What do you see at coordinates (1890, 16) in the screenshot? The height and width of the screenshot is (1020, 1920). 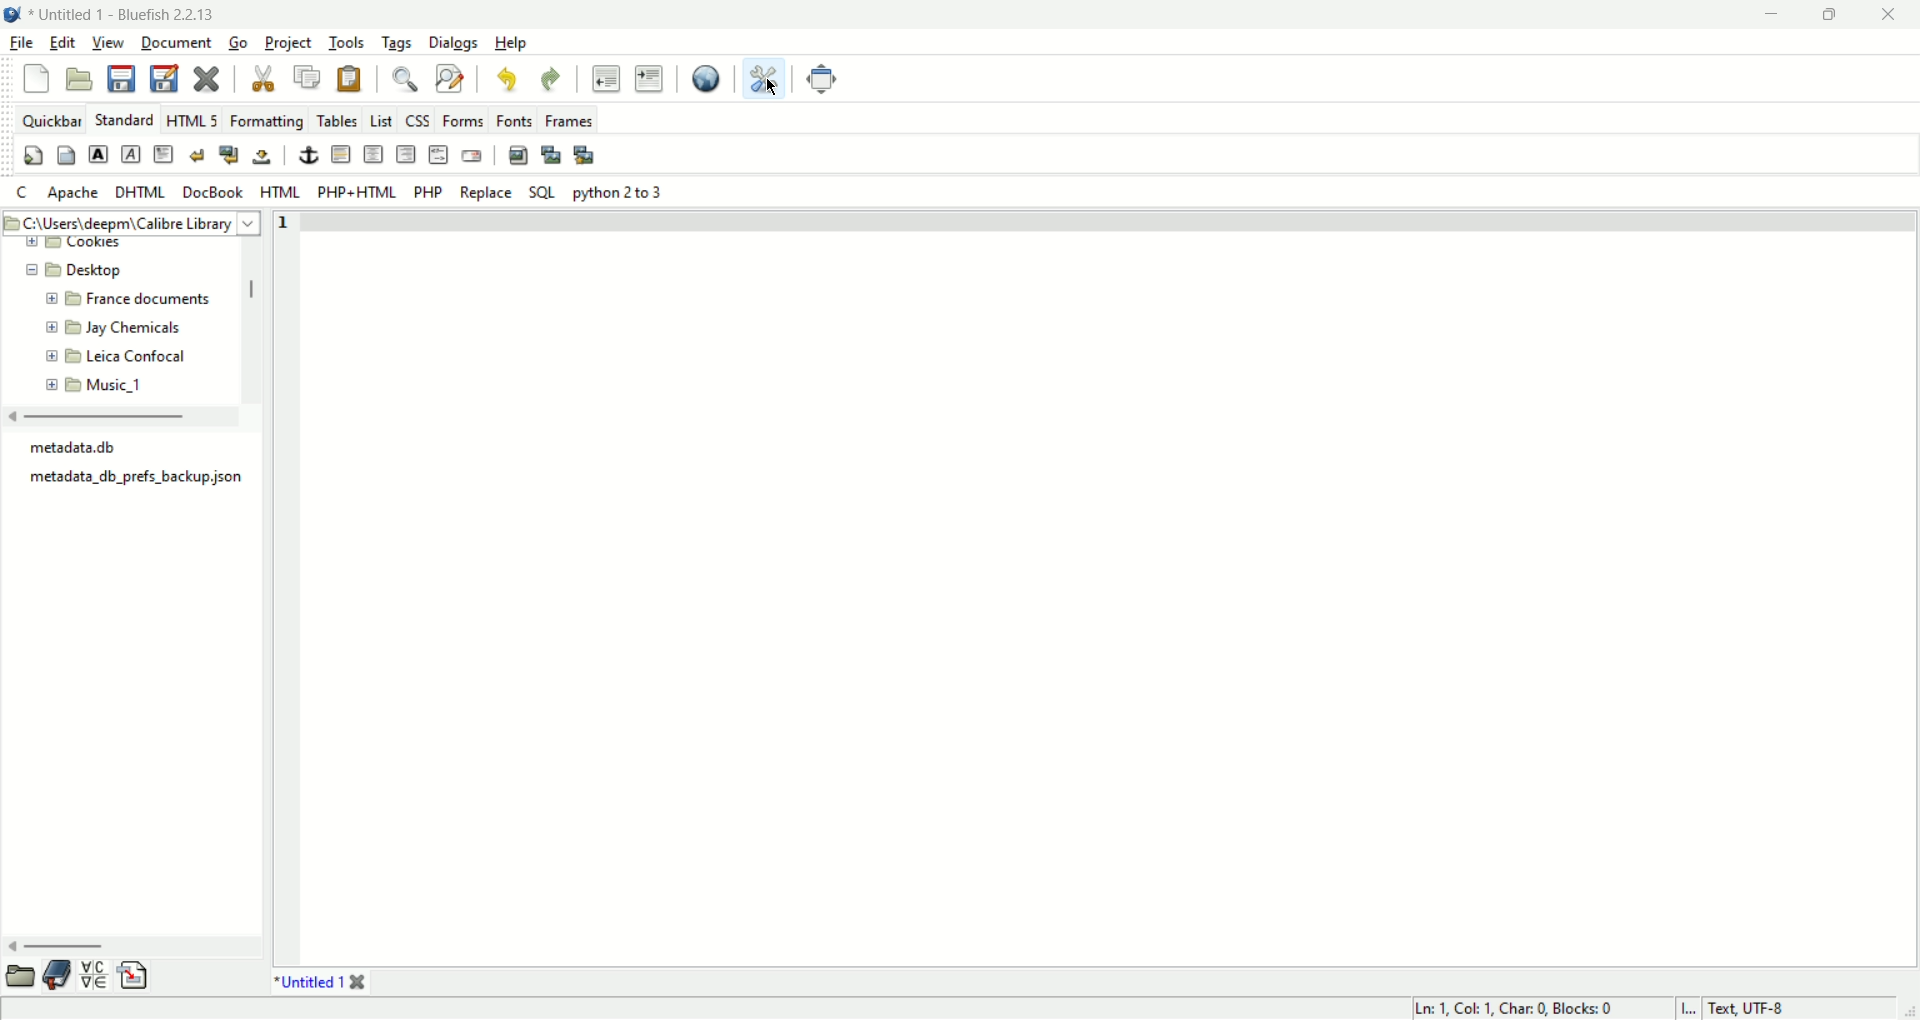 I see `close` at bounding box center [1890, 16].